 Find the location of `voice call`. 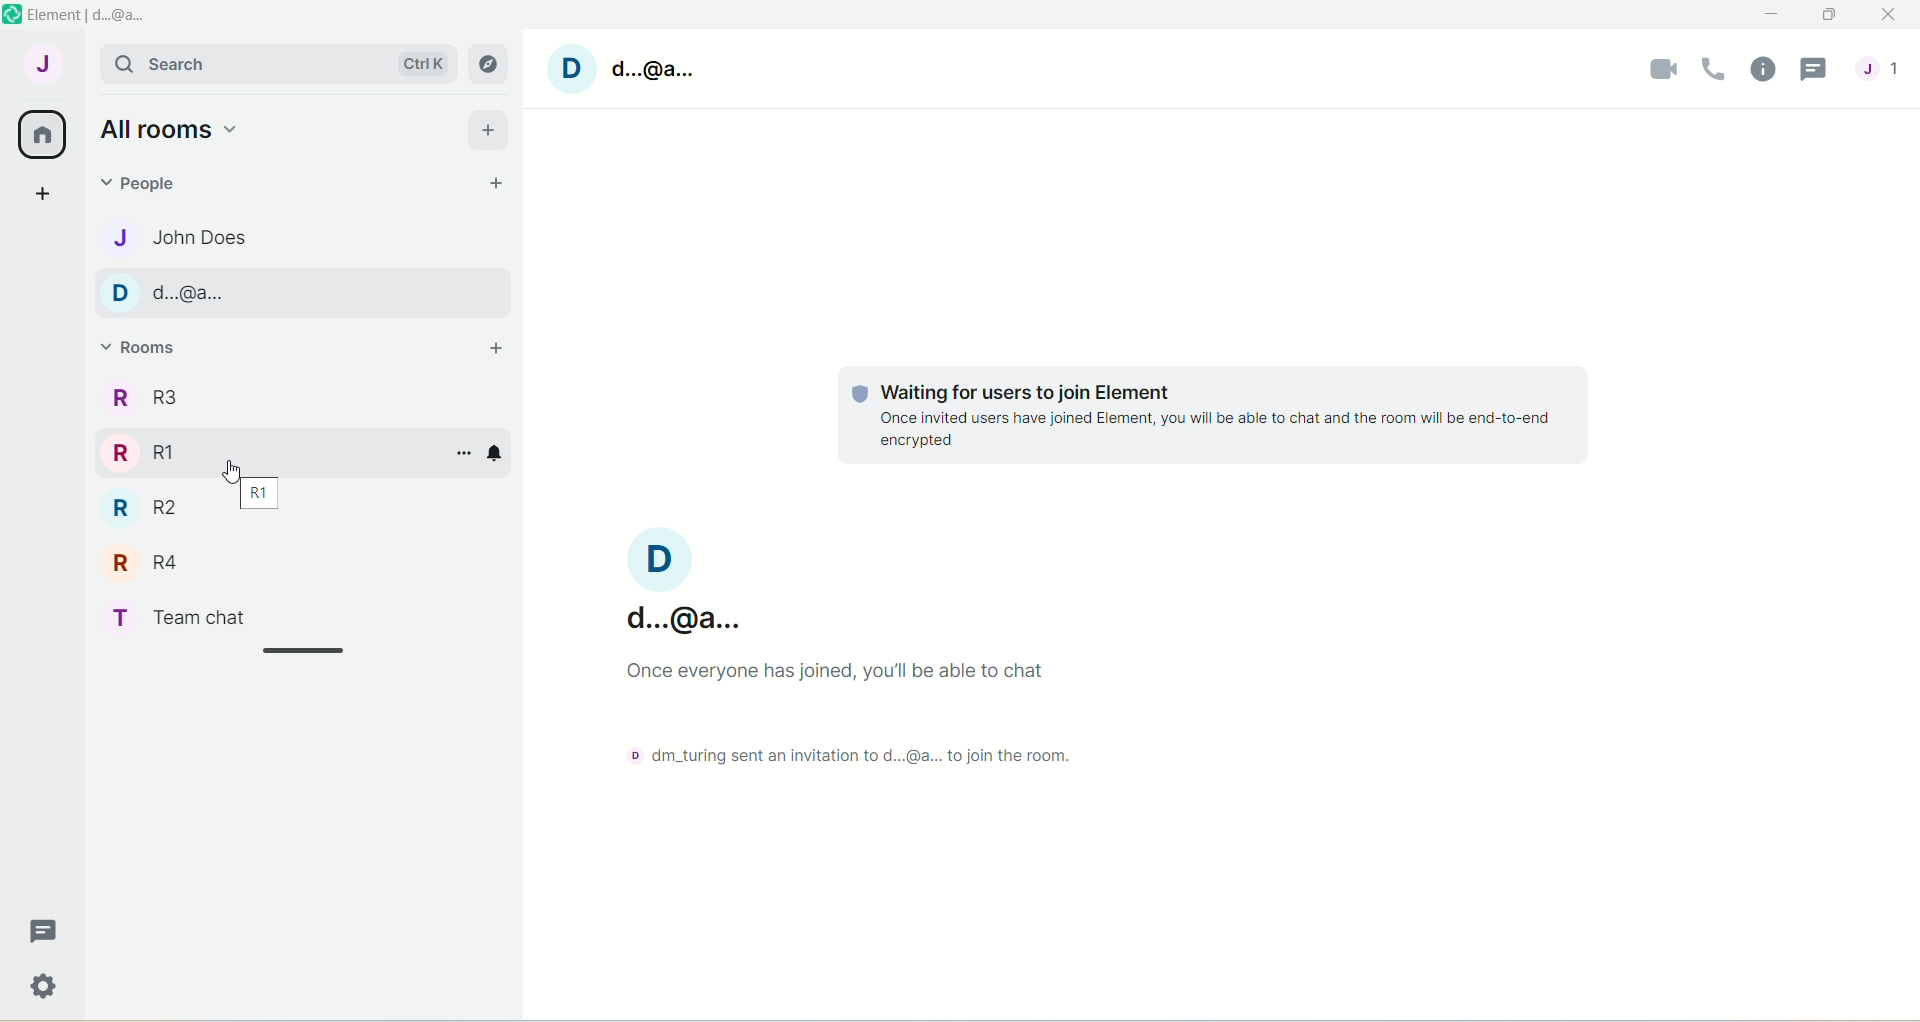

voice call is located at coordinates (1713, 71).